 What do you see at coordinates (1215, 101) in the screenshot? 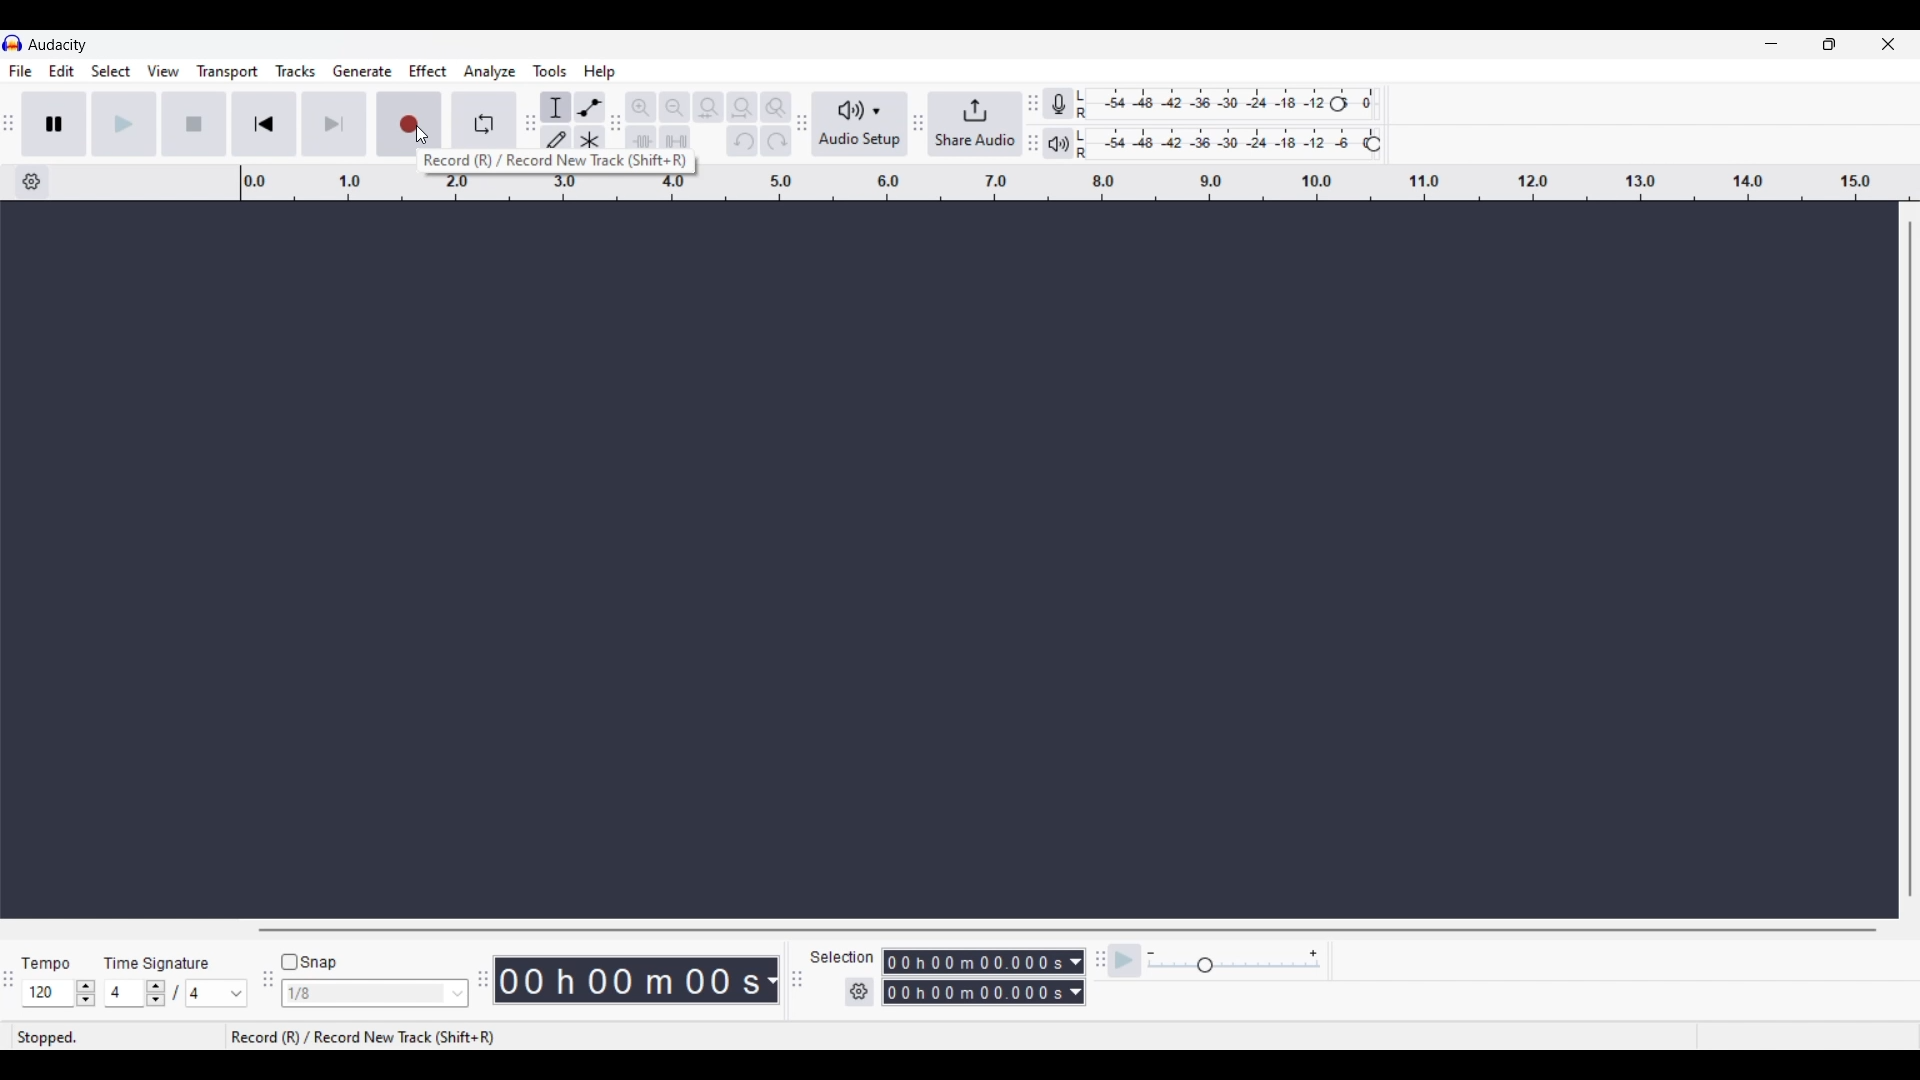
I see `Recording level` at bounding box center [1215, 101].